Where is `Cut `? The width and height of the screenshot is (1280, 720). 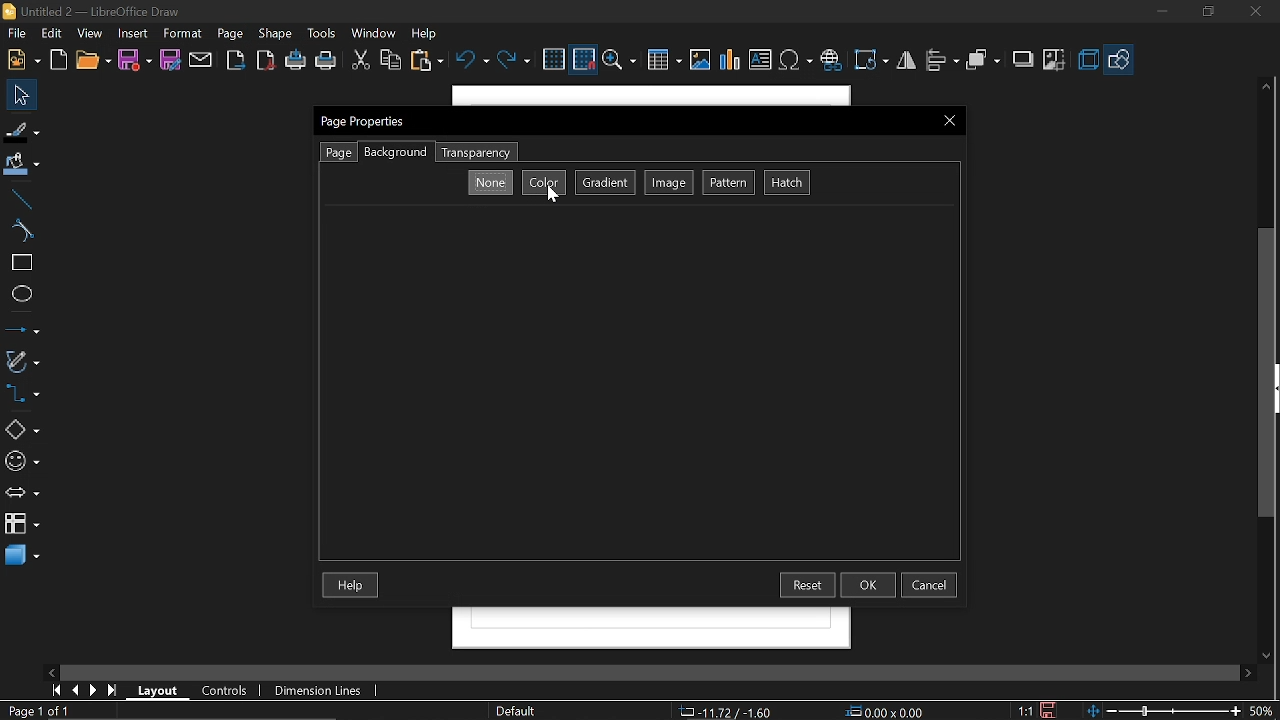 Cut  is located at coordinates (360, 61).